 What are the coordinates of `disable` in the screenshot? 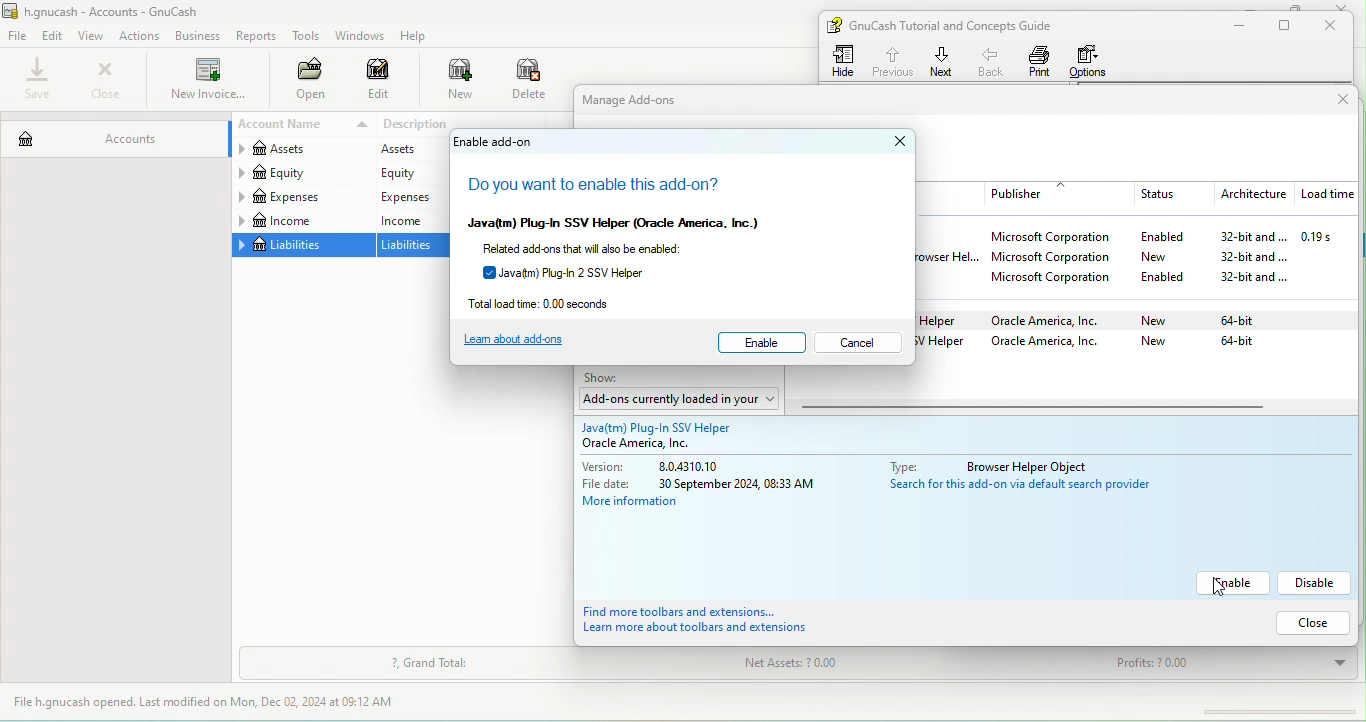 It's located at (1316, 583).